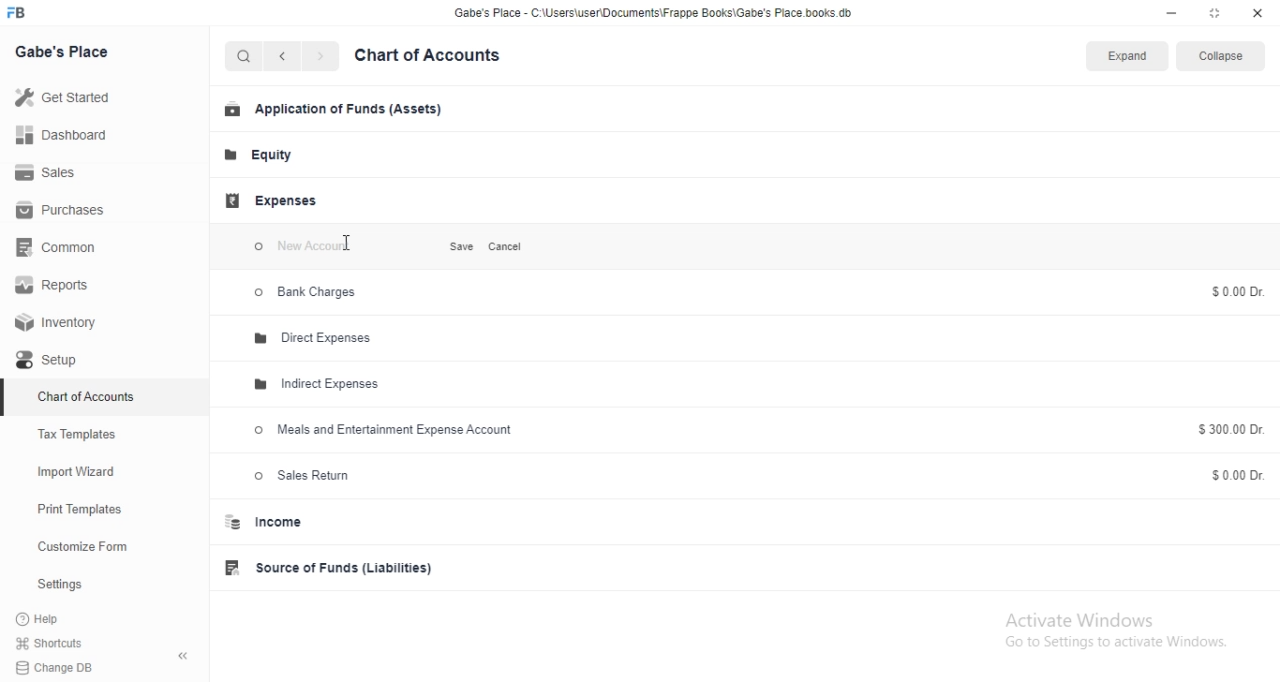 This screenshot has height=682, width=1280. Describe the element at coordinates (1113, 638) in the screenshot. I see `Activate Windows
Go to Settings to activate Windows.` at that location.